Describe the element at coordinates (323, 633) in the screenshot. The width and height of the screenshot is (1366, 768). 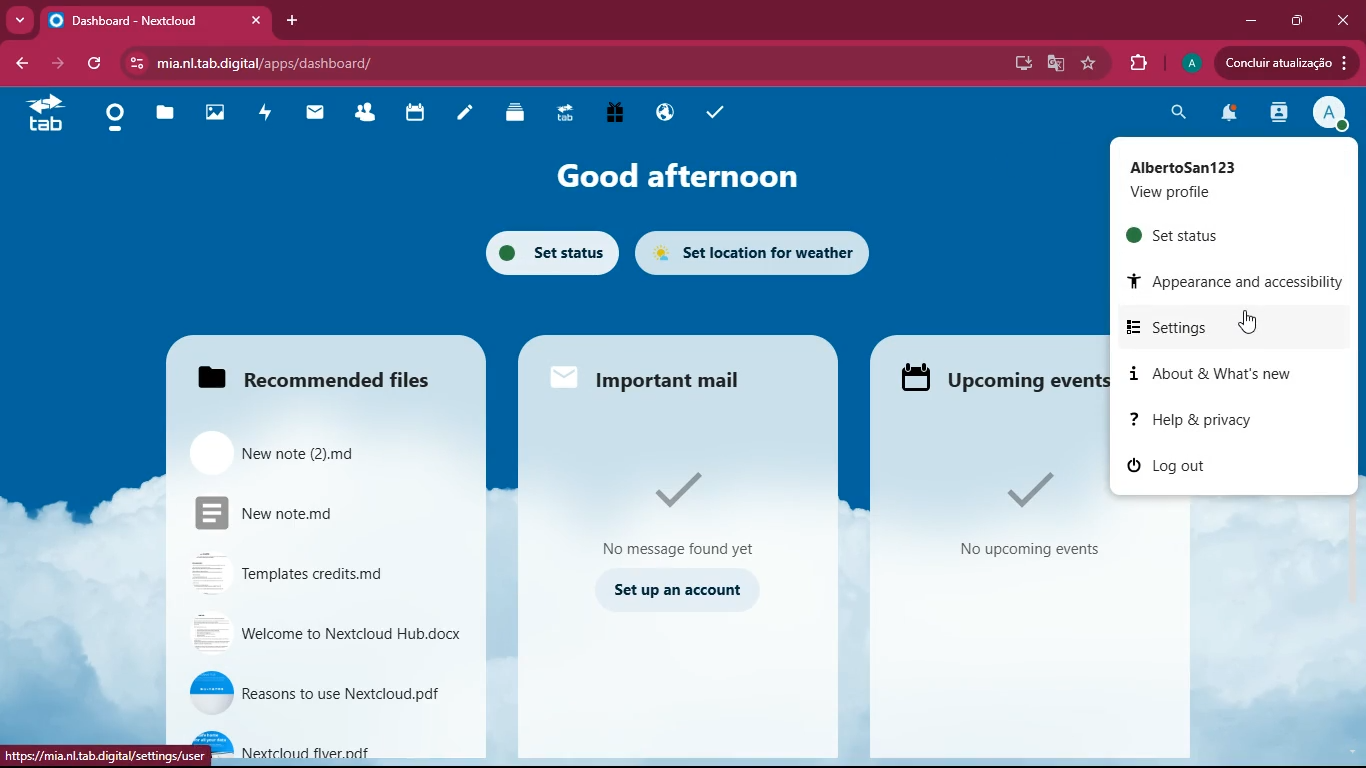
I see `file` at that location.